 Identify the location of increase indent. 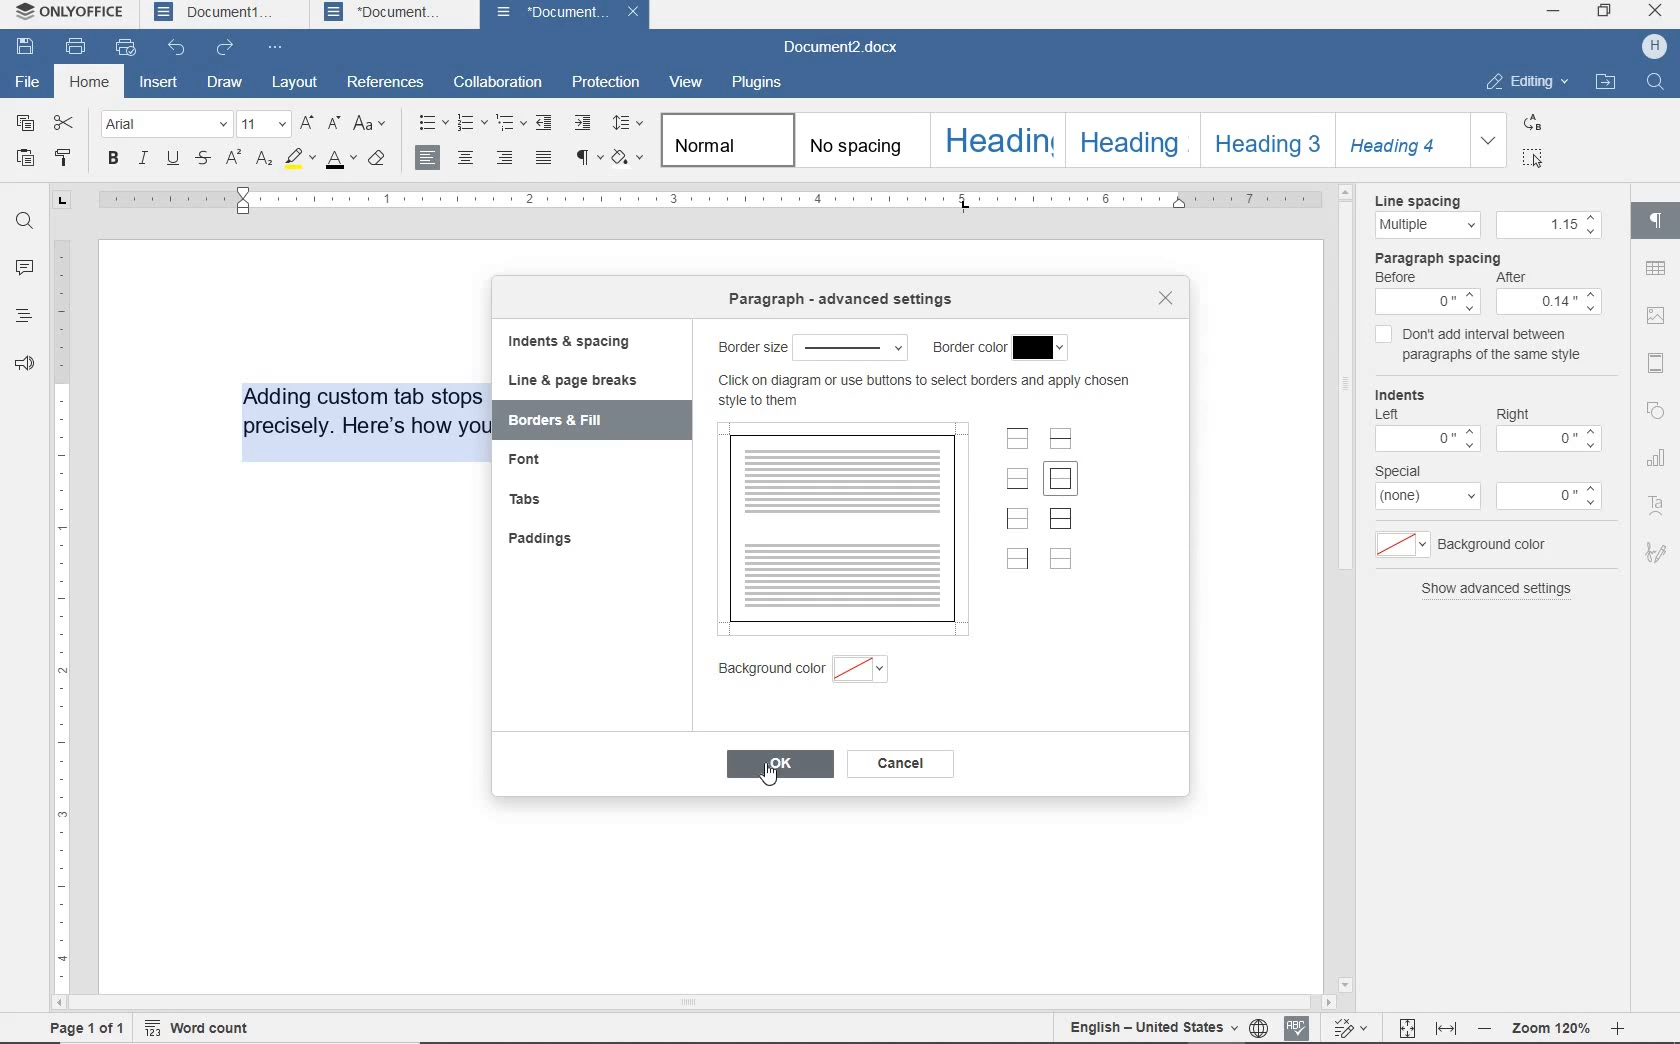
(584, 124).